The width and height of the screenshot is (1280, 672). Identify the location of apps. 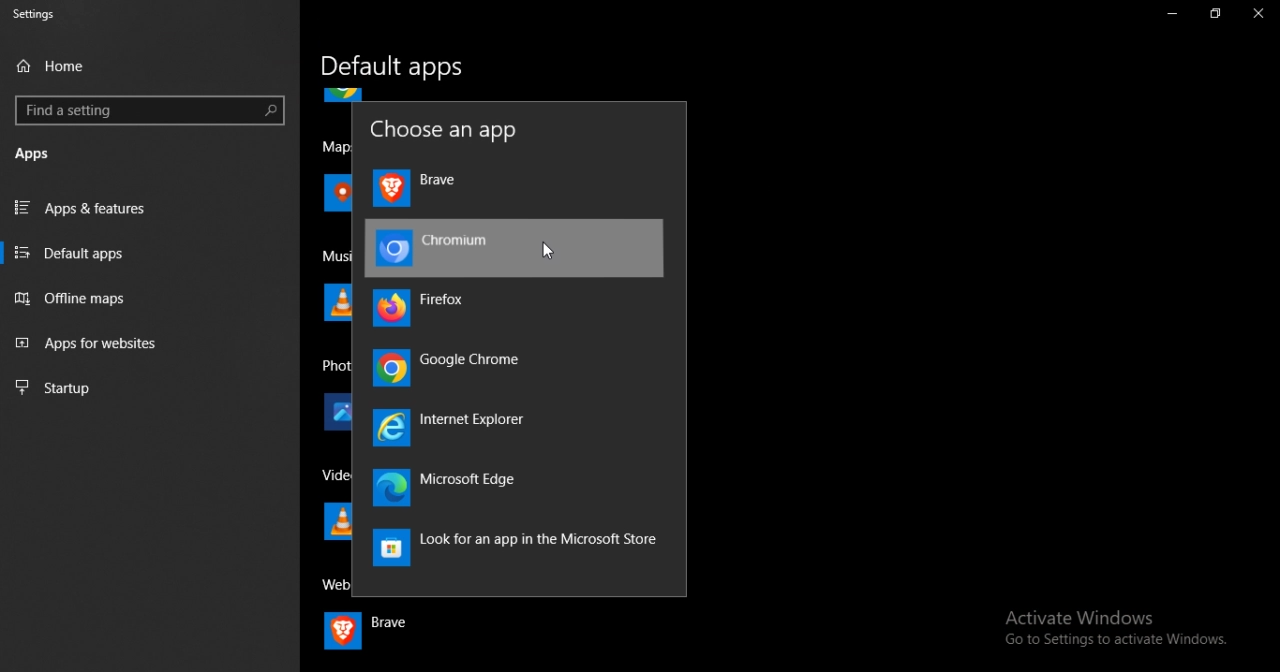
(44, 153).